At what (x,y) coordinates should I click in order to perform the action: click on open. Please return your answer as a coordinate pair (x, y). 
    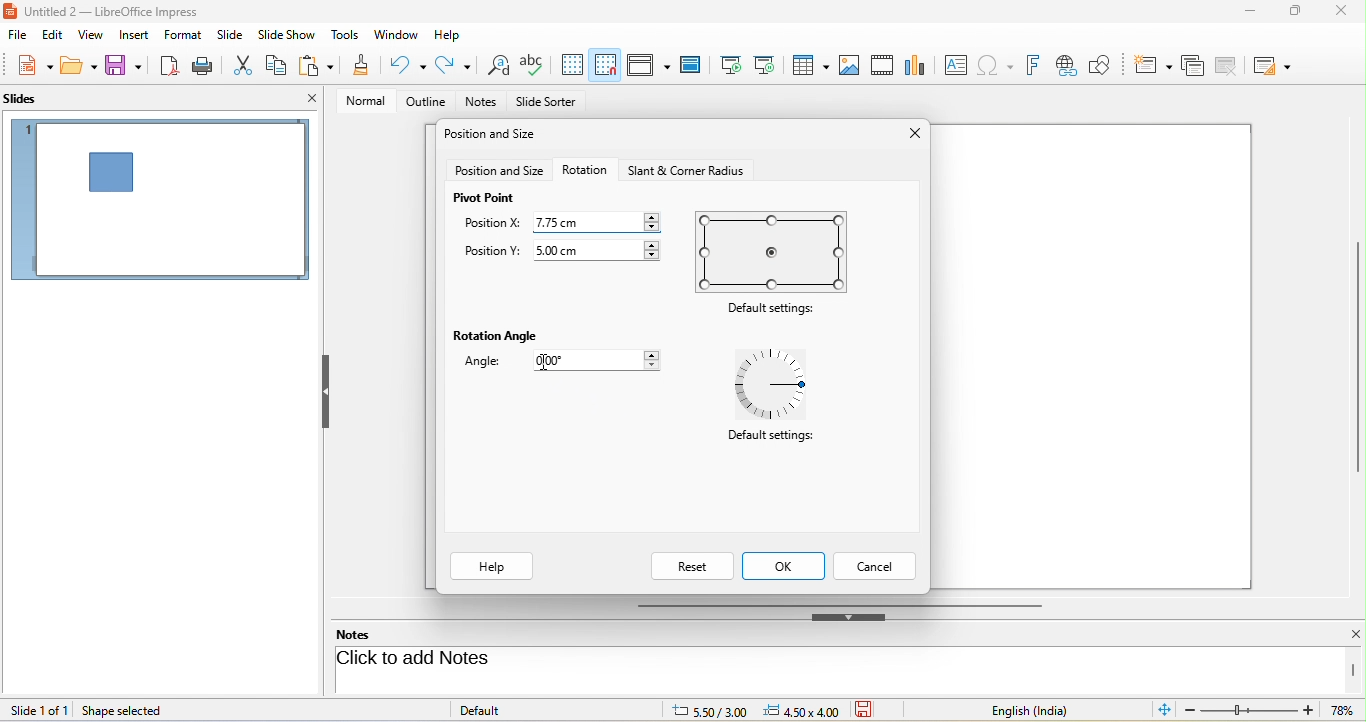
    Looking at the image, I should click on (79, 68).